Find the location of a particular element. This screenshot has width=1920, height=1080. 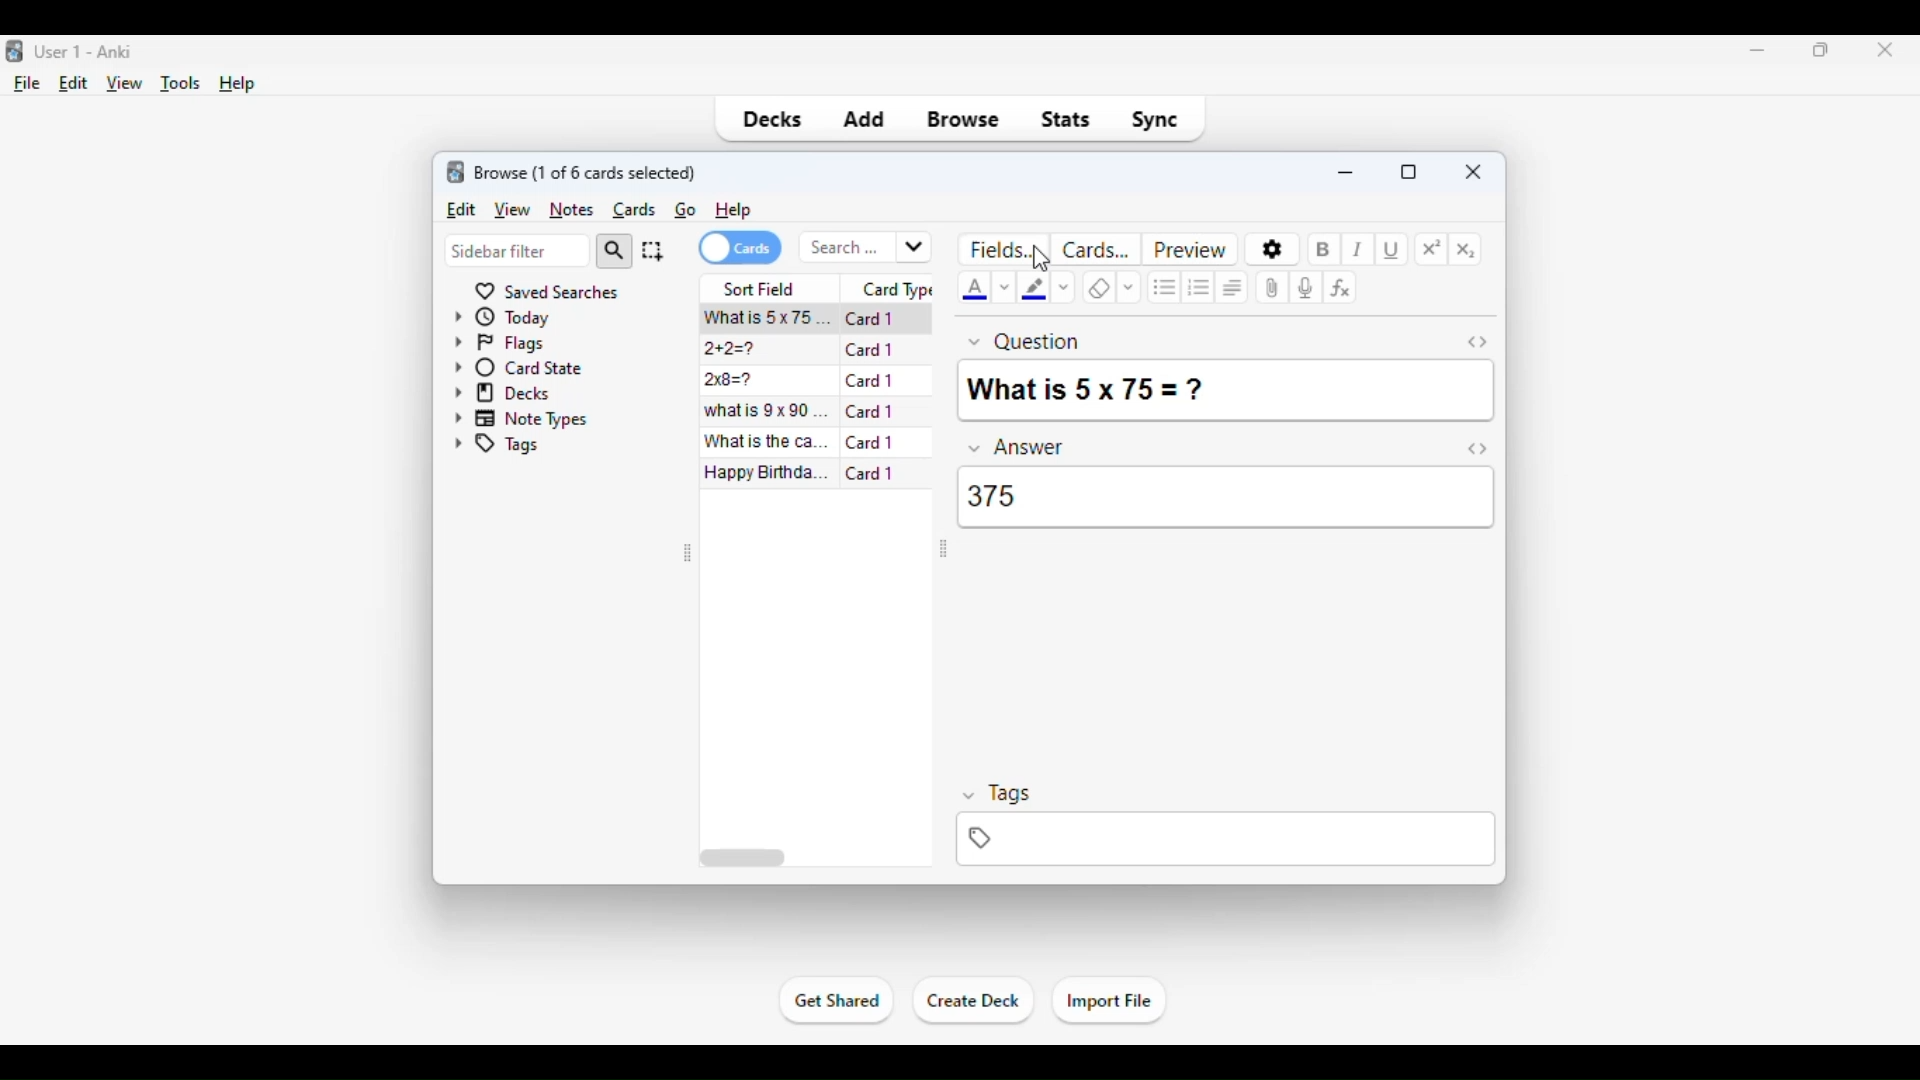

logo is located at coordinates (456, 171).